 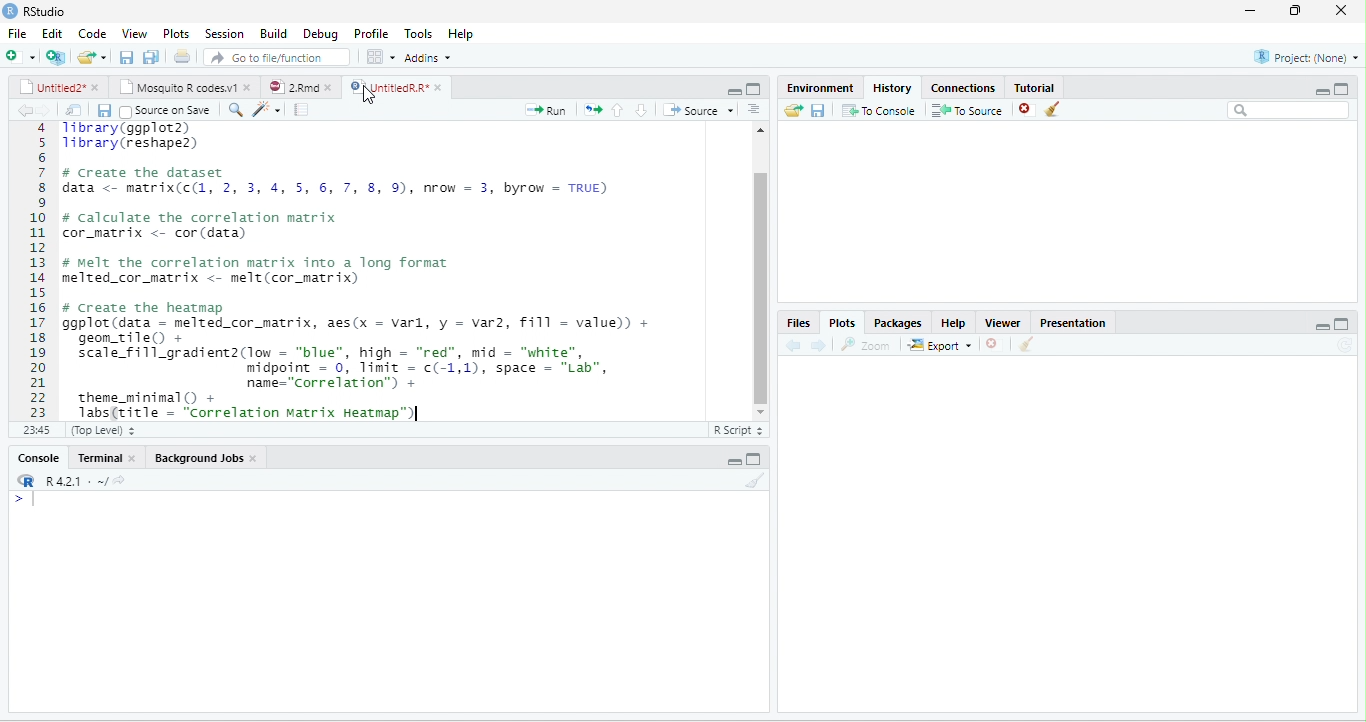 I want to click on mosquito R codes v1, so click(x=183, y=87).